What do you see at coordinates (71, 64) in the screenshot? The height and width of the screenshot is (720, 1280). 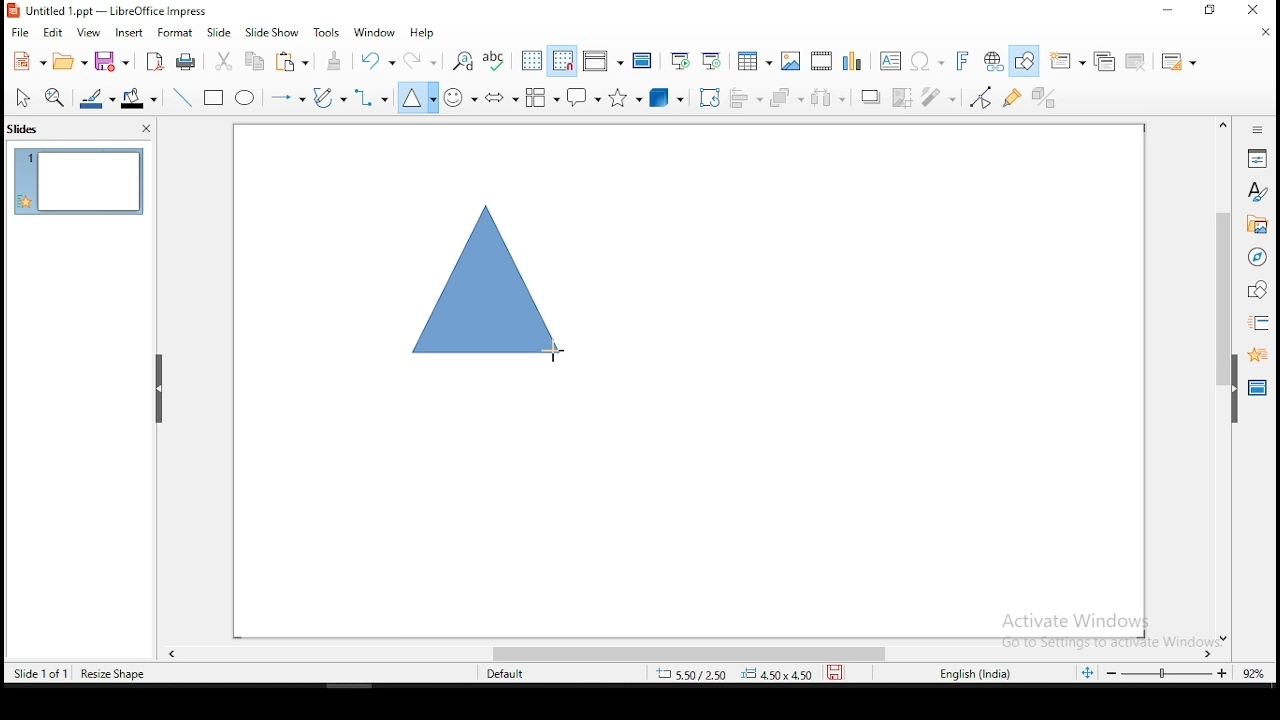 I see `open` at bounding box center [71, 64].